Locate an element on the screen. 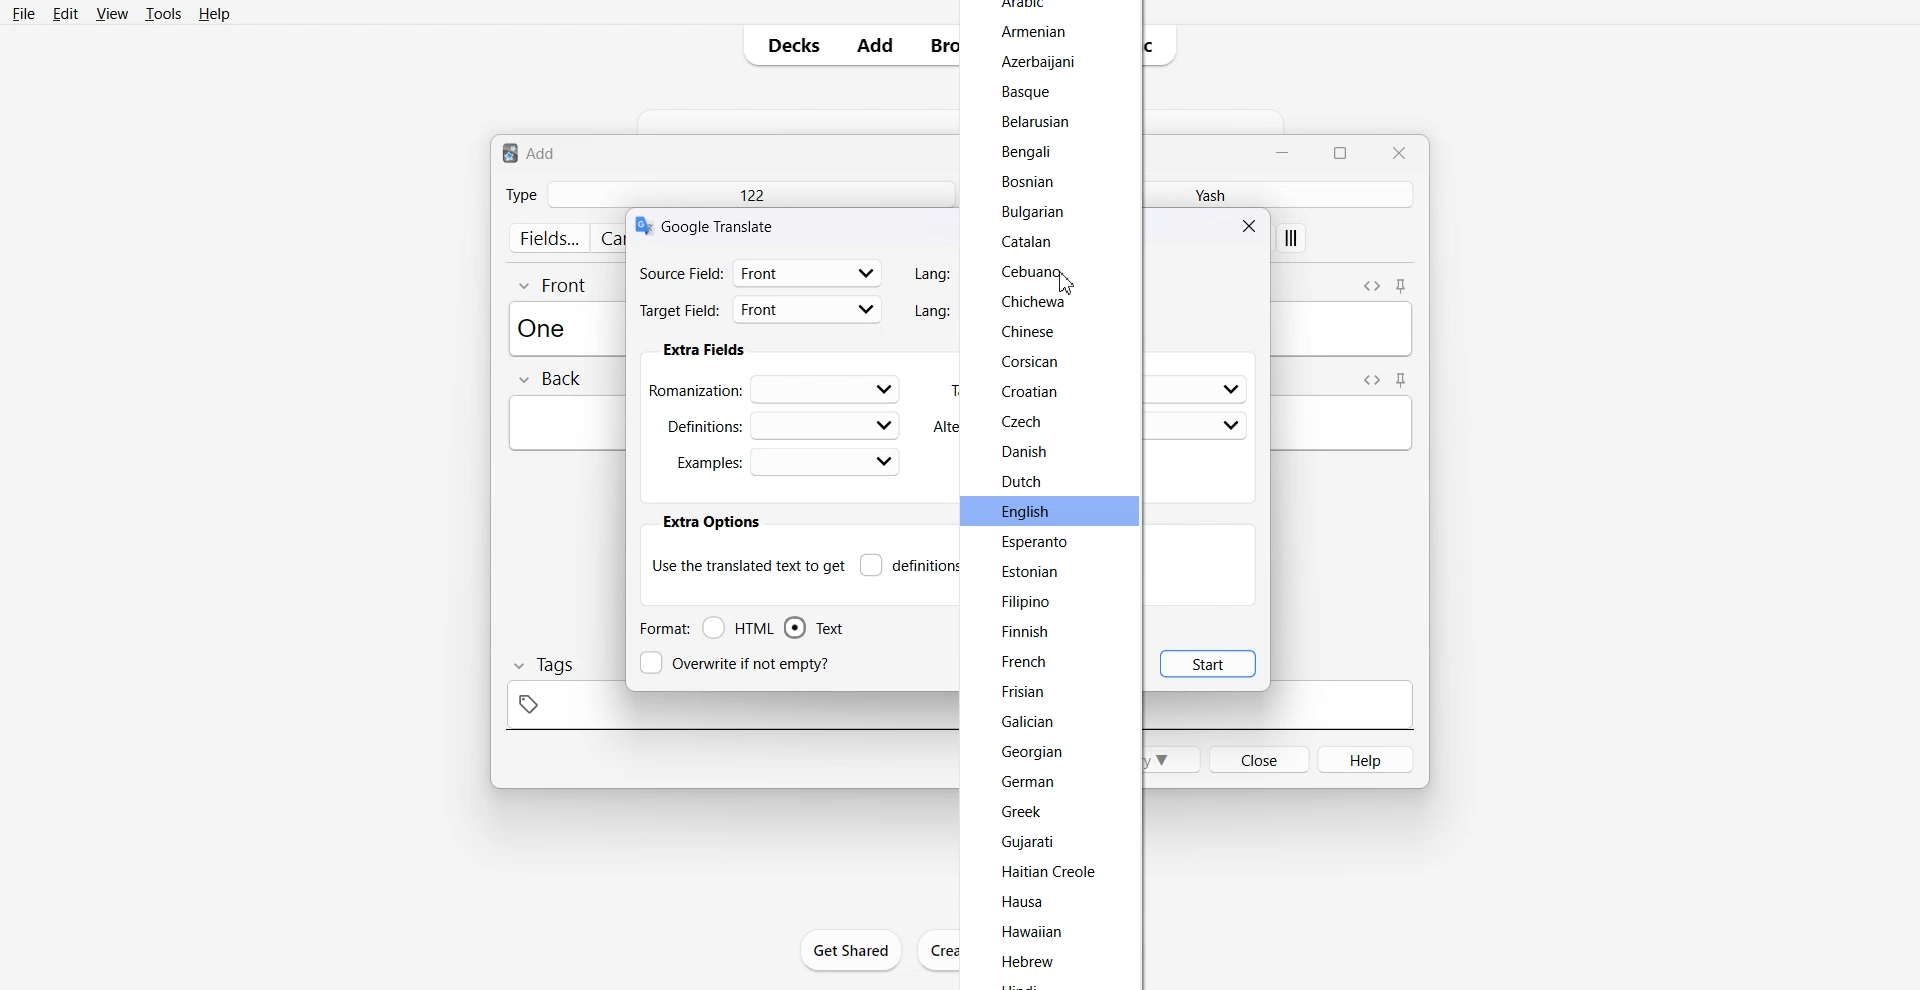 This screenshot has width=1920, height=990. Definitions is located at coordinates (910, 565).